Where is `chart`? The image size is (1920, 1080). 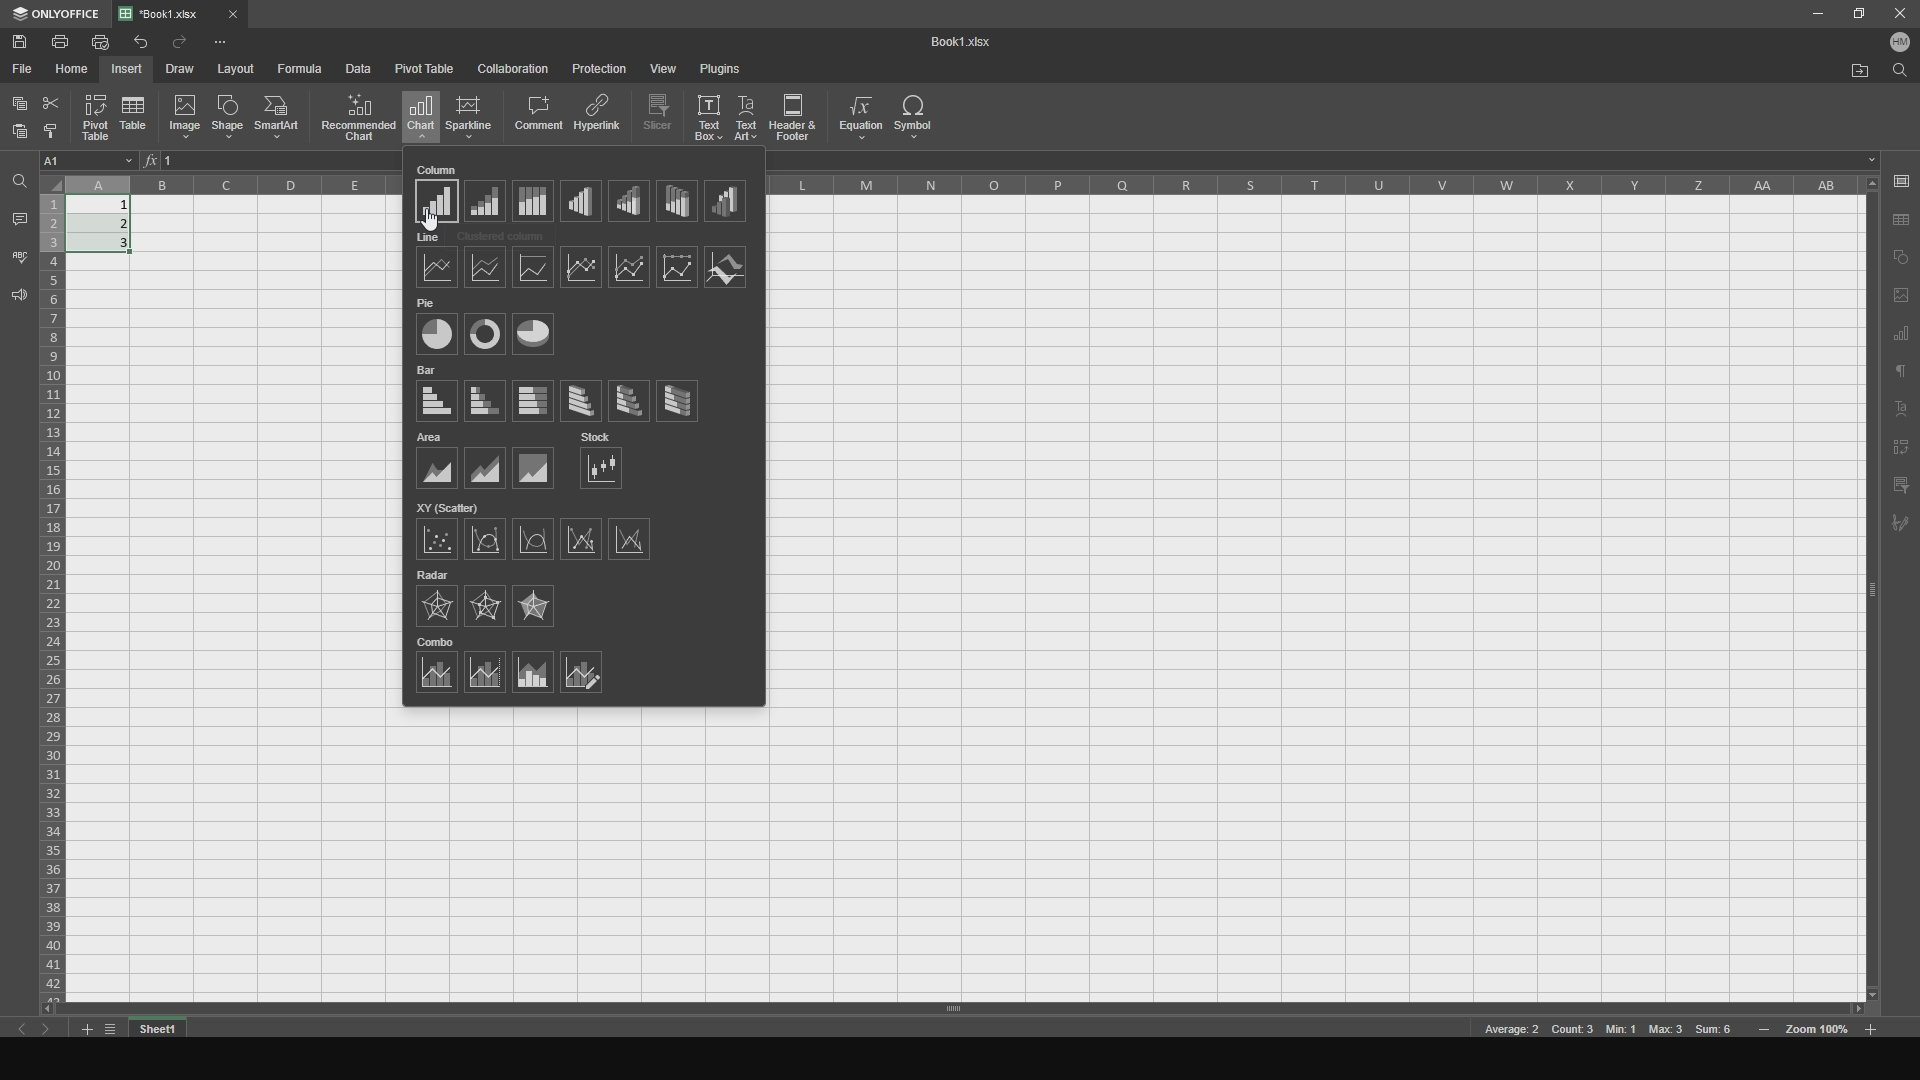
chart is located at coordinates (419, 118).